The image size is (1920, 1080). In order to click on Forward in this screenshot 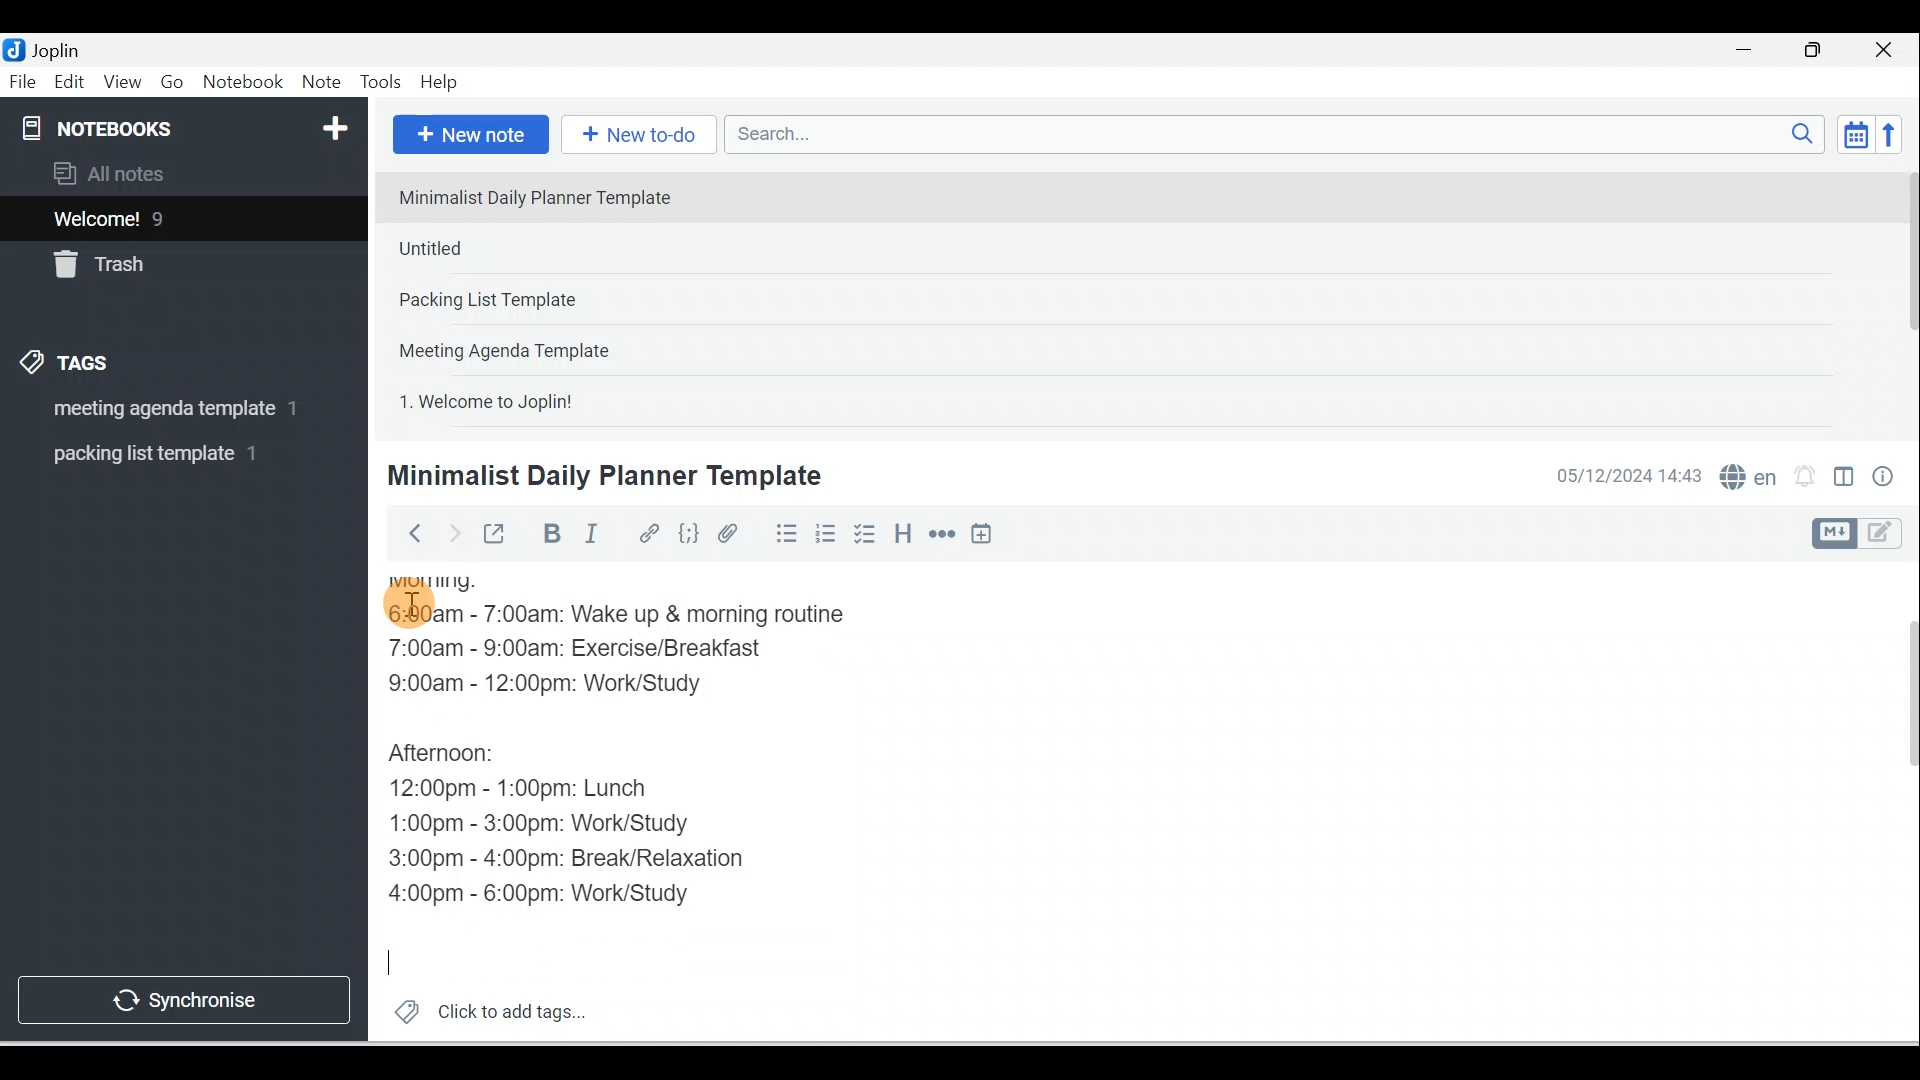, I will do `click(452, 532)`.